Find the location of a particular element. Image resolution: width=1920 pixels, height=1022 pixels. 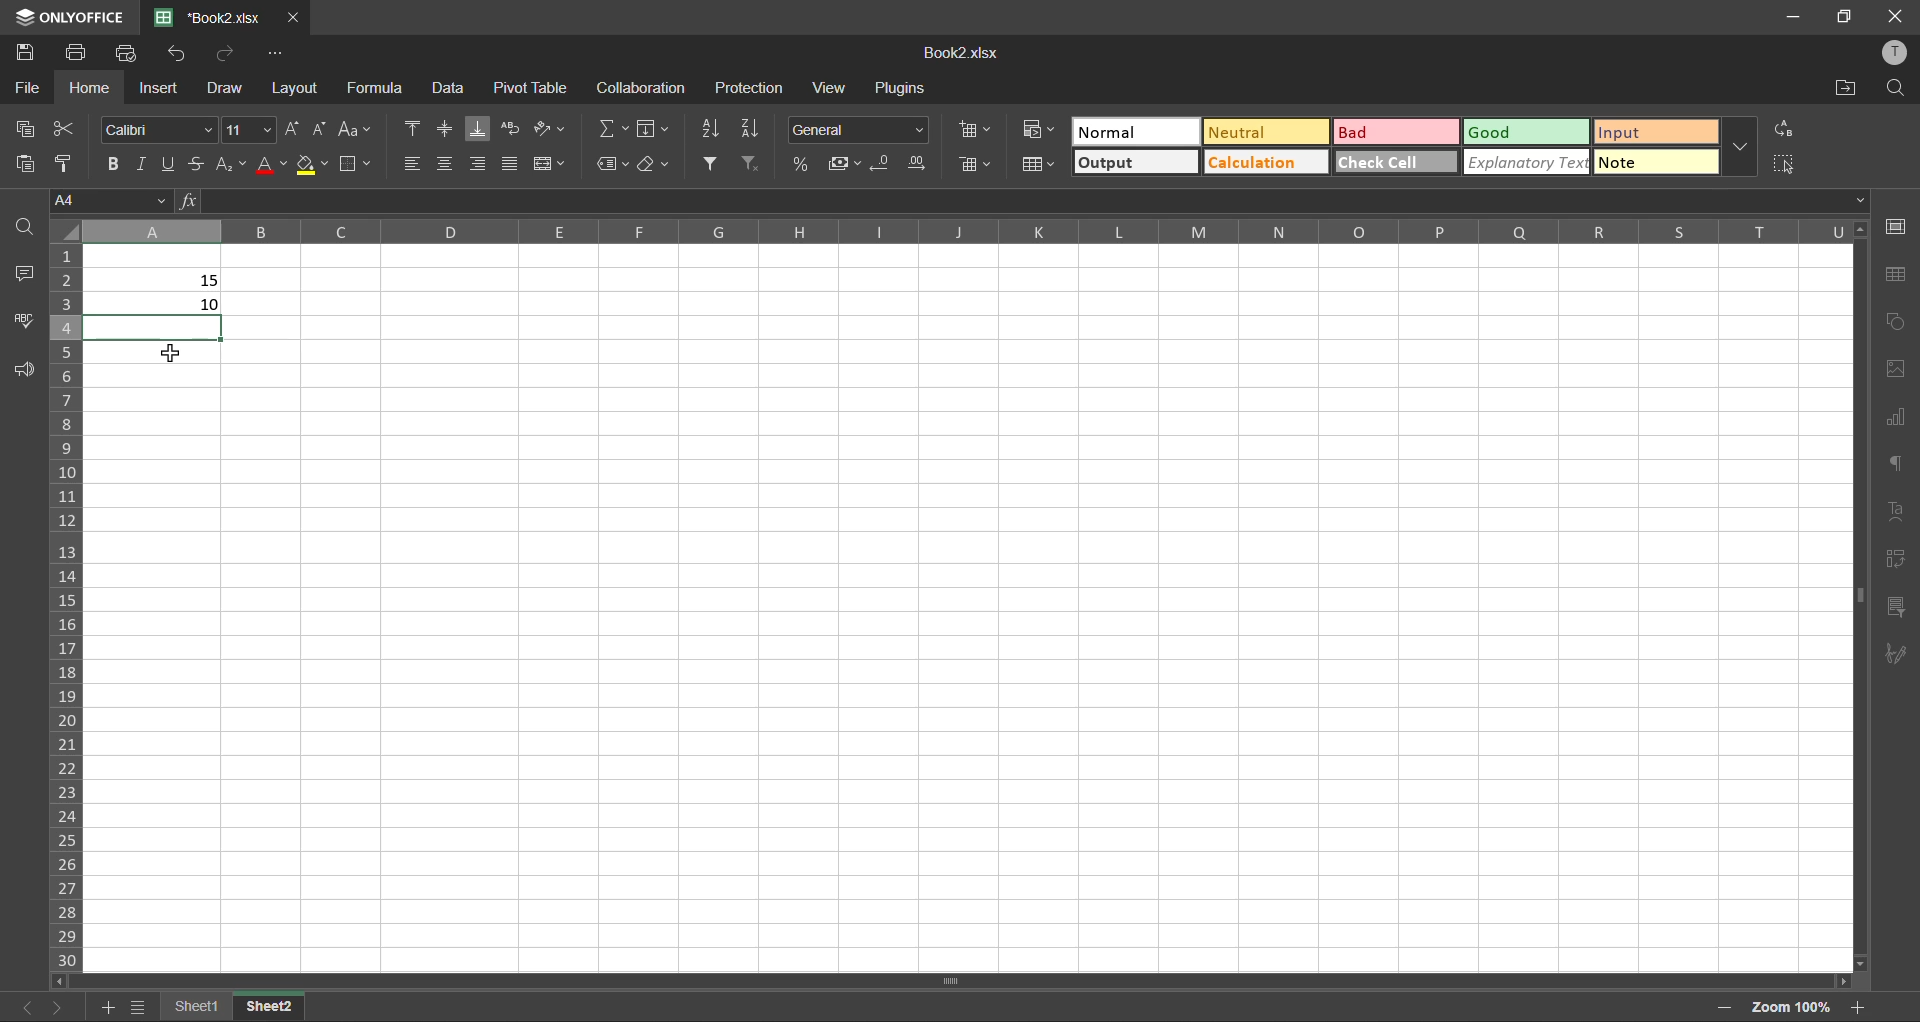

input is located at coordinates (1655, 133).